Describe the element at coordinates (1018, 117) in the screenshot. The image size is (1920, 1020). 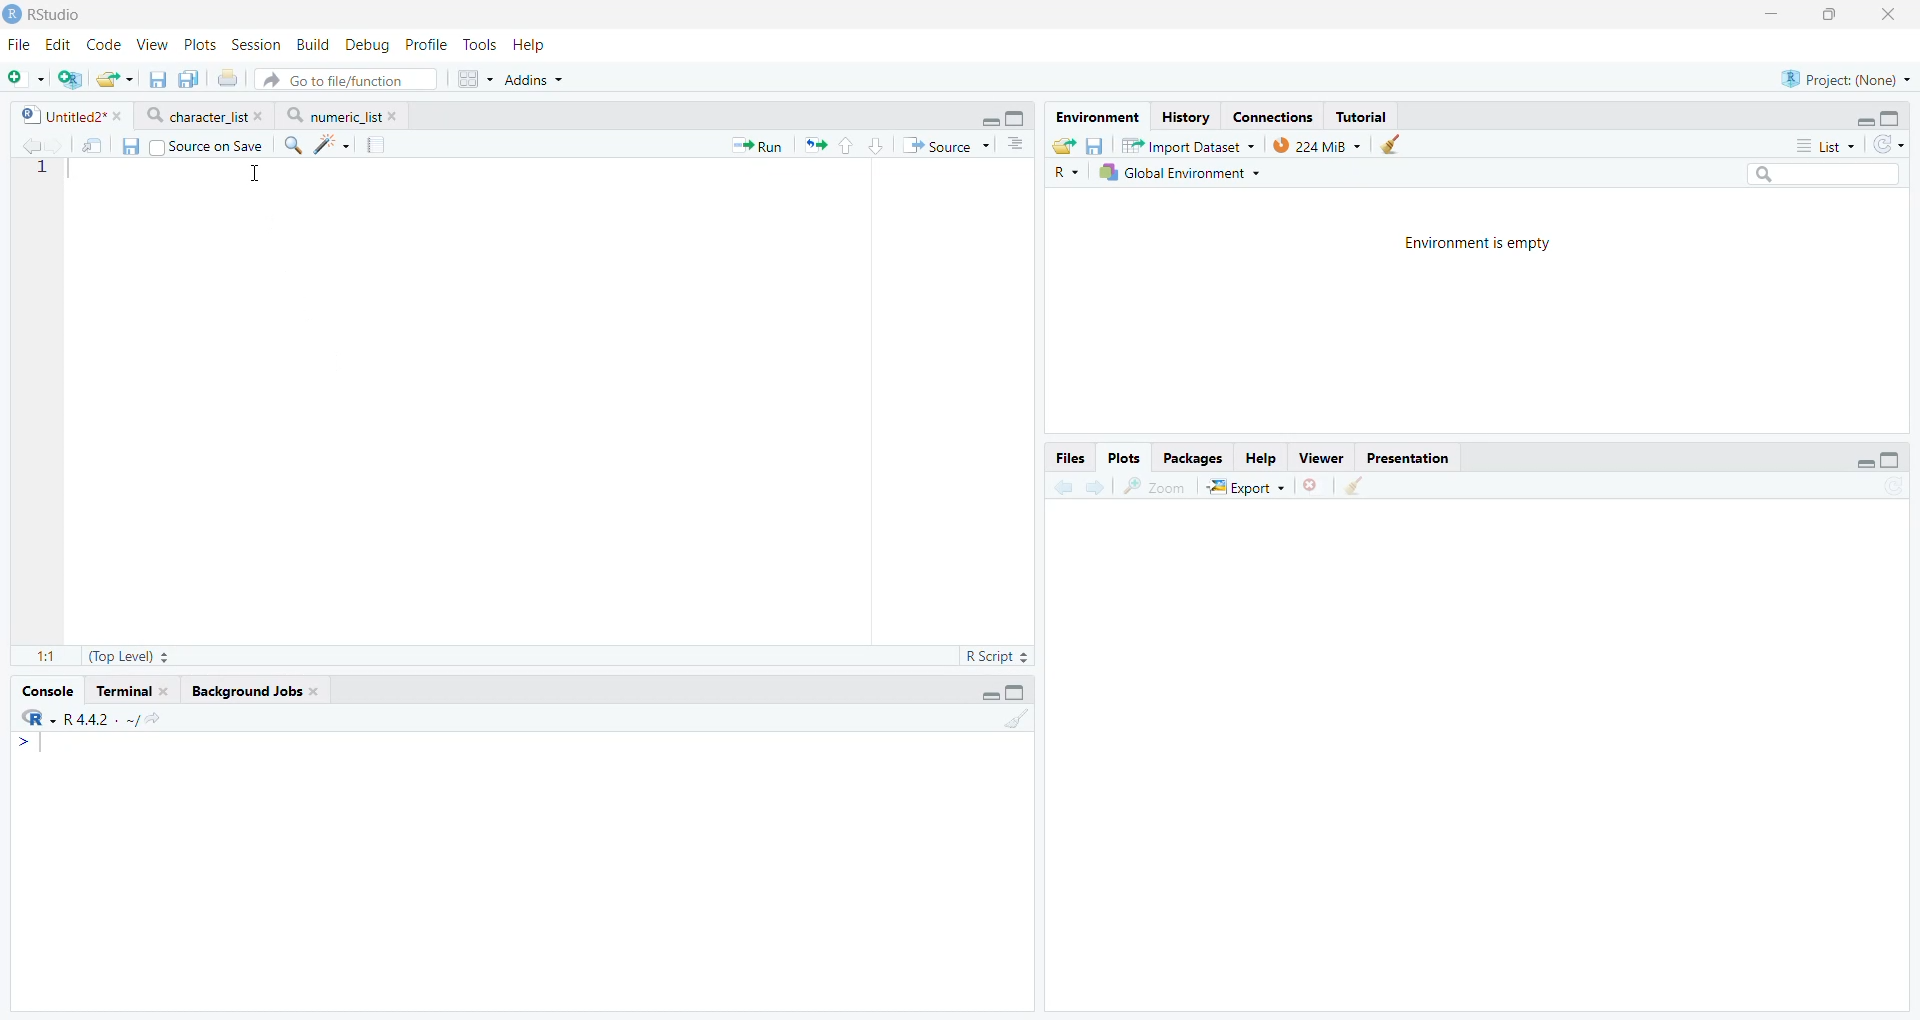
I see `Full Height` at that location.